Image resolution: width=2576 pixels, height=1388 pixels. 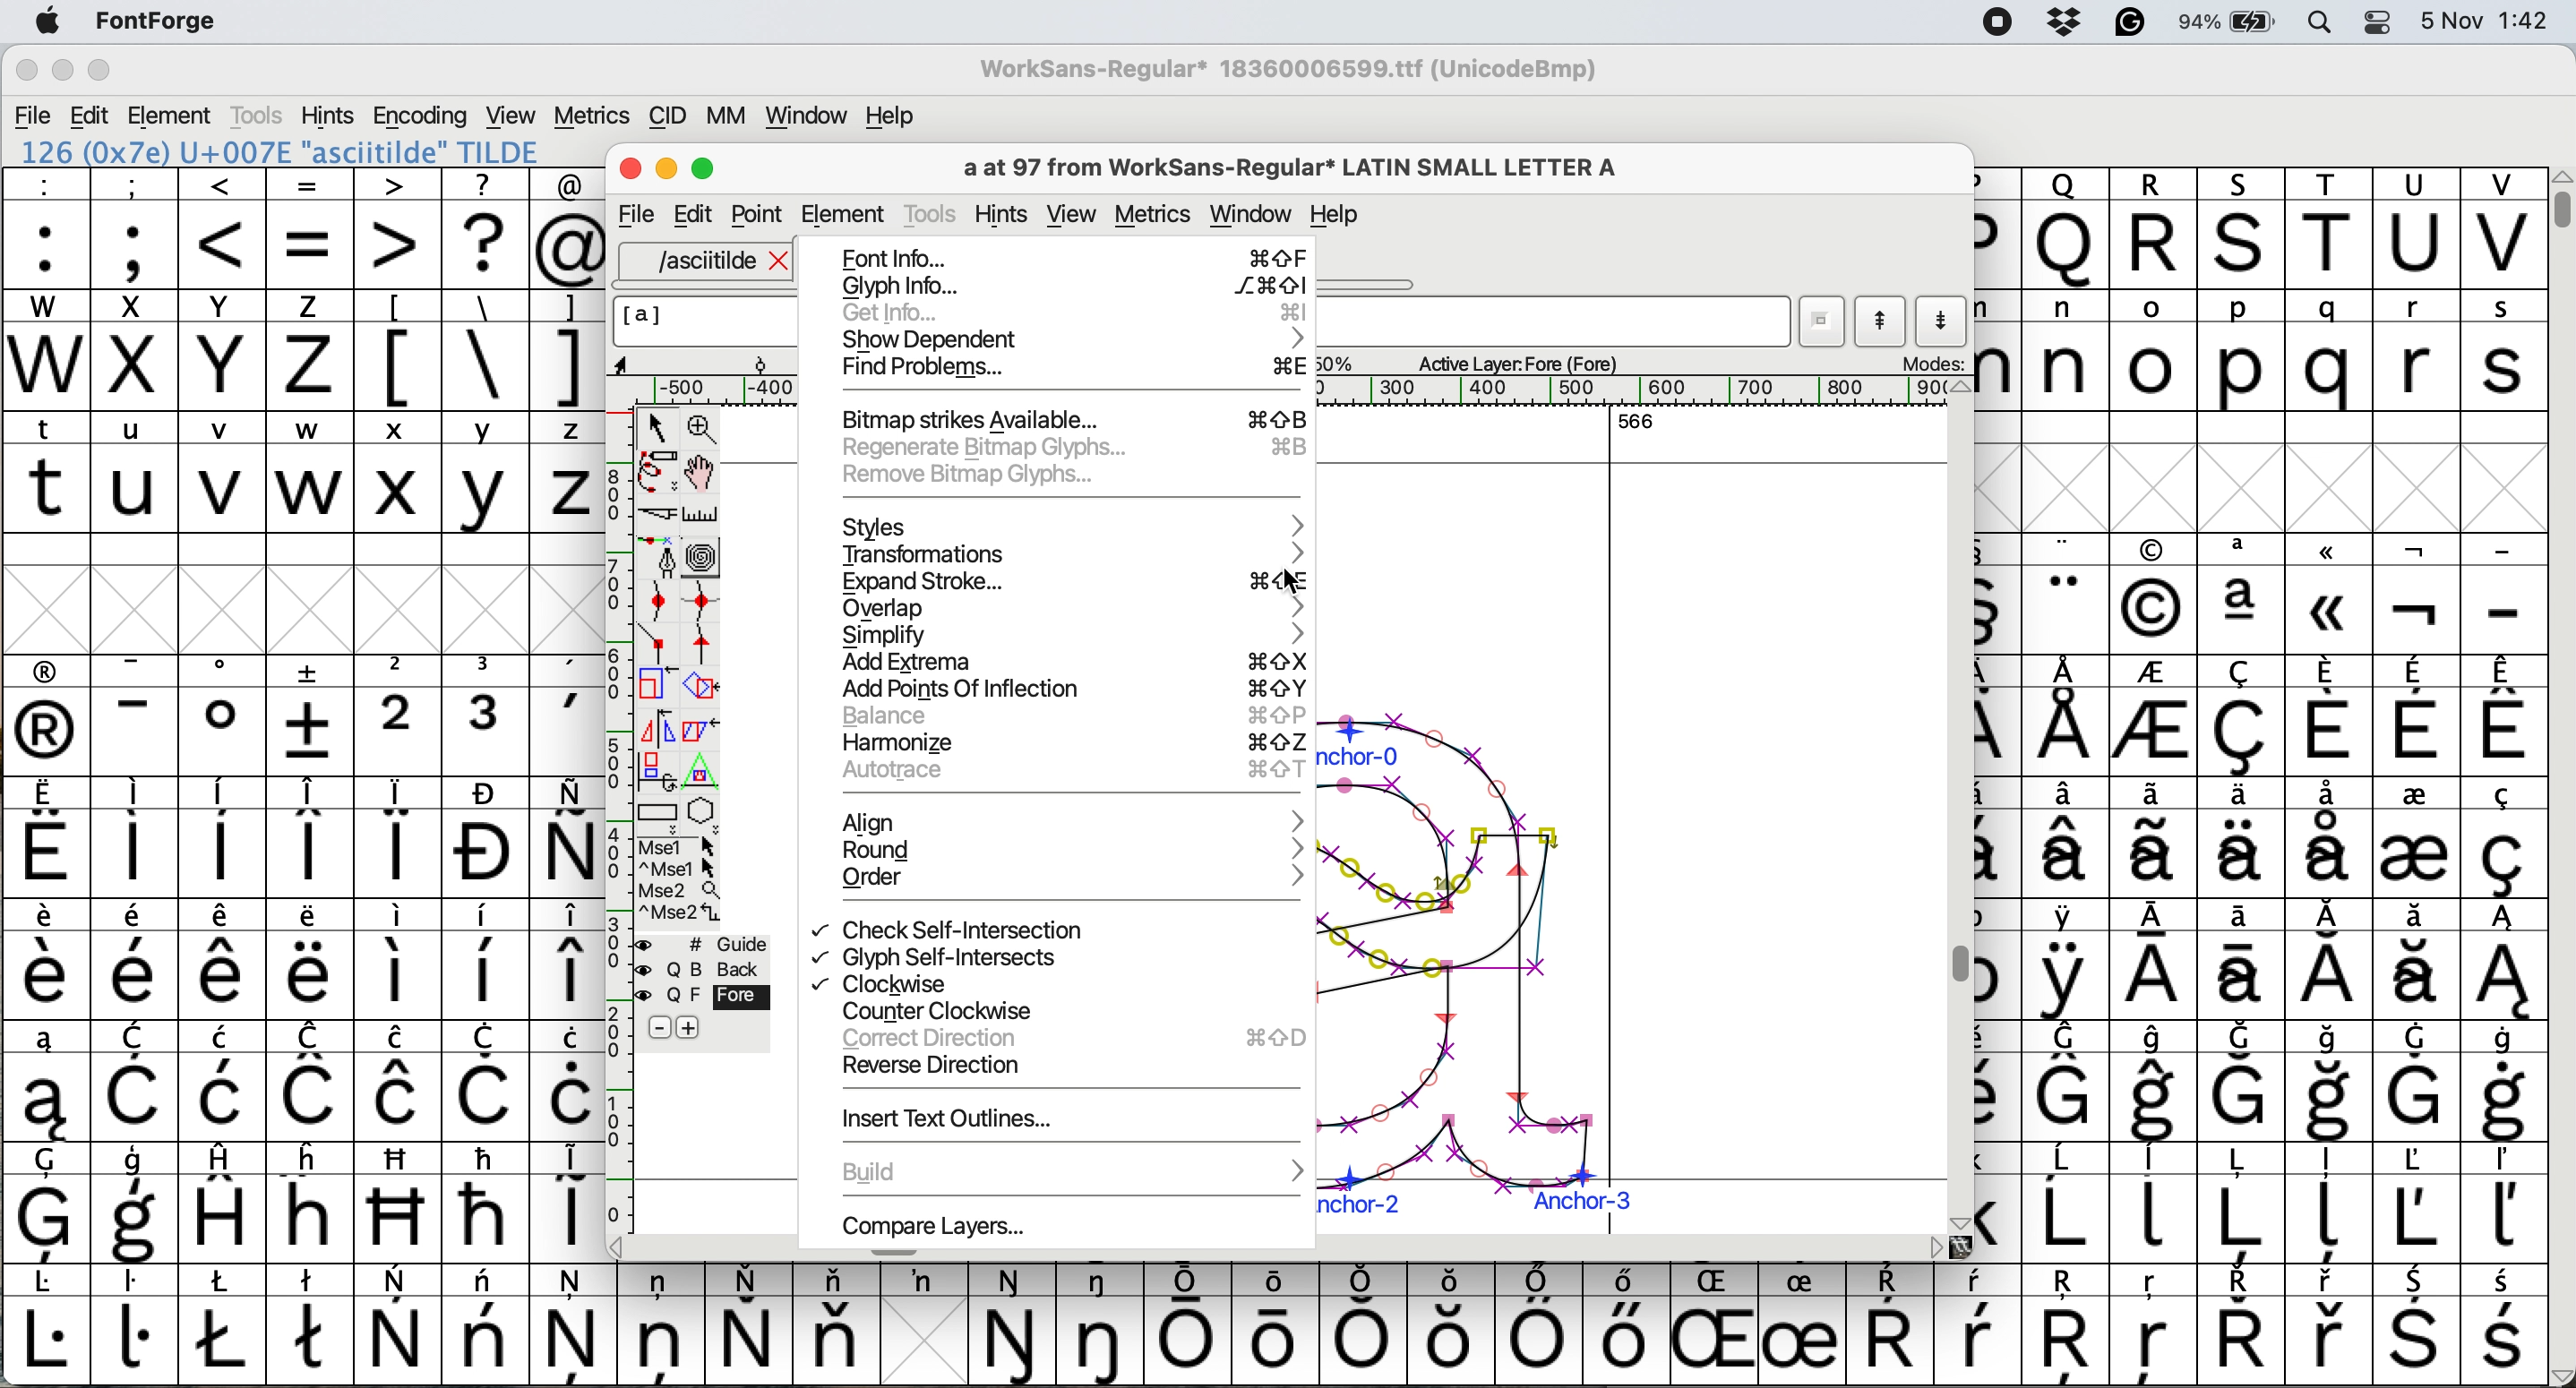 I want to click on symbol, so click(x=2501, y=838).